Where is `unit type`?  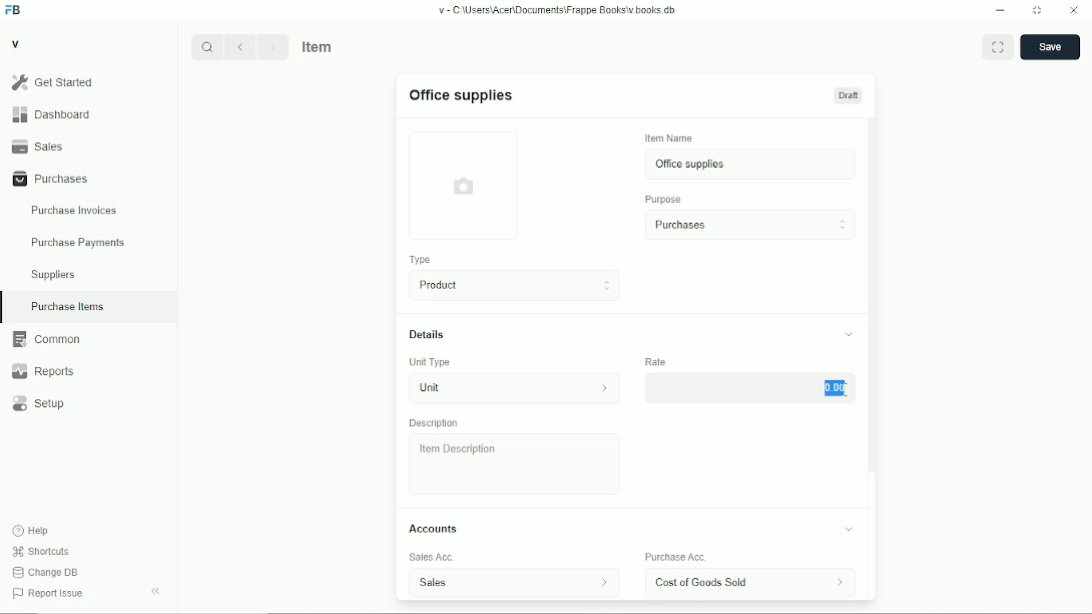 unit type is located at coordinates (430, 362).